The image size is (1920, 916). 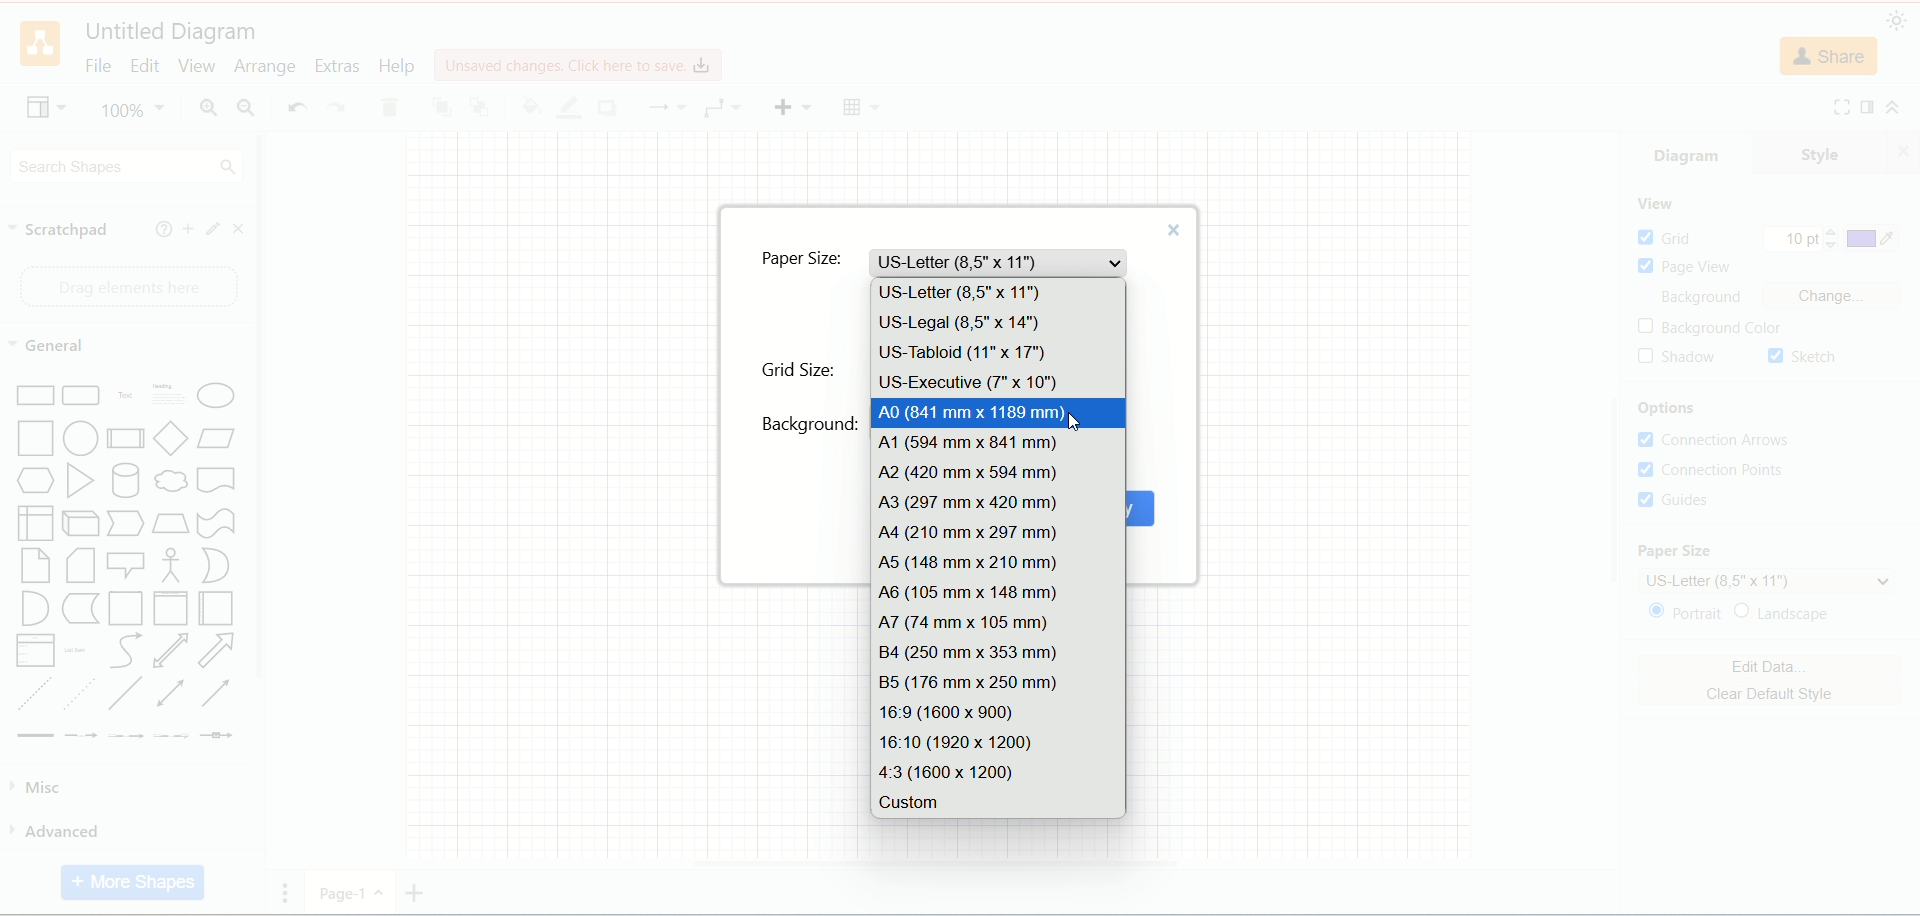 I want to click on Triangle, so click(x=82, y=483).